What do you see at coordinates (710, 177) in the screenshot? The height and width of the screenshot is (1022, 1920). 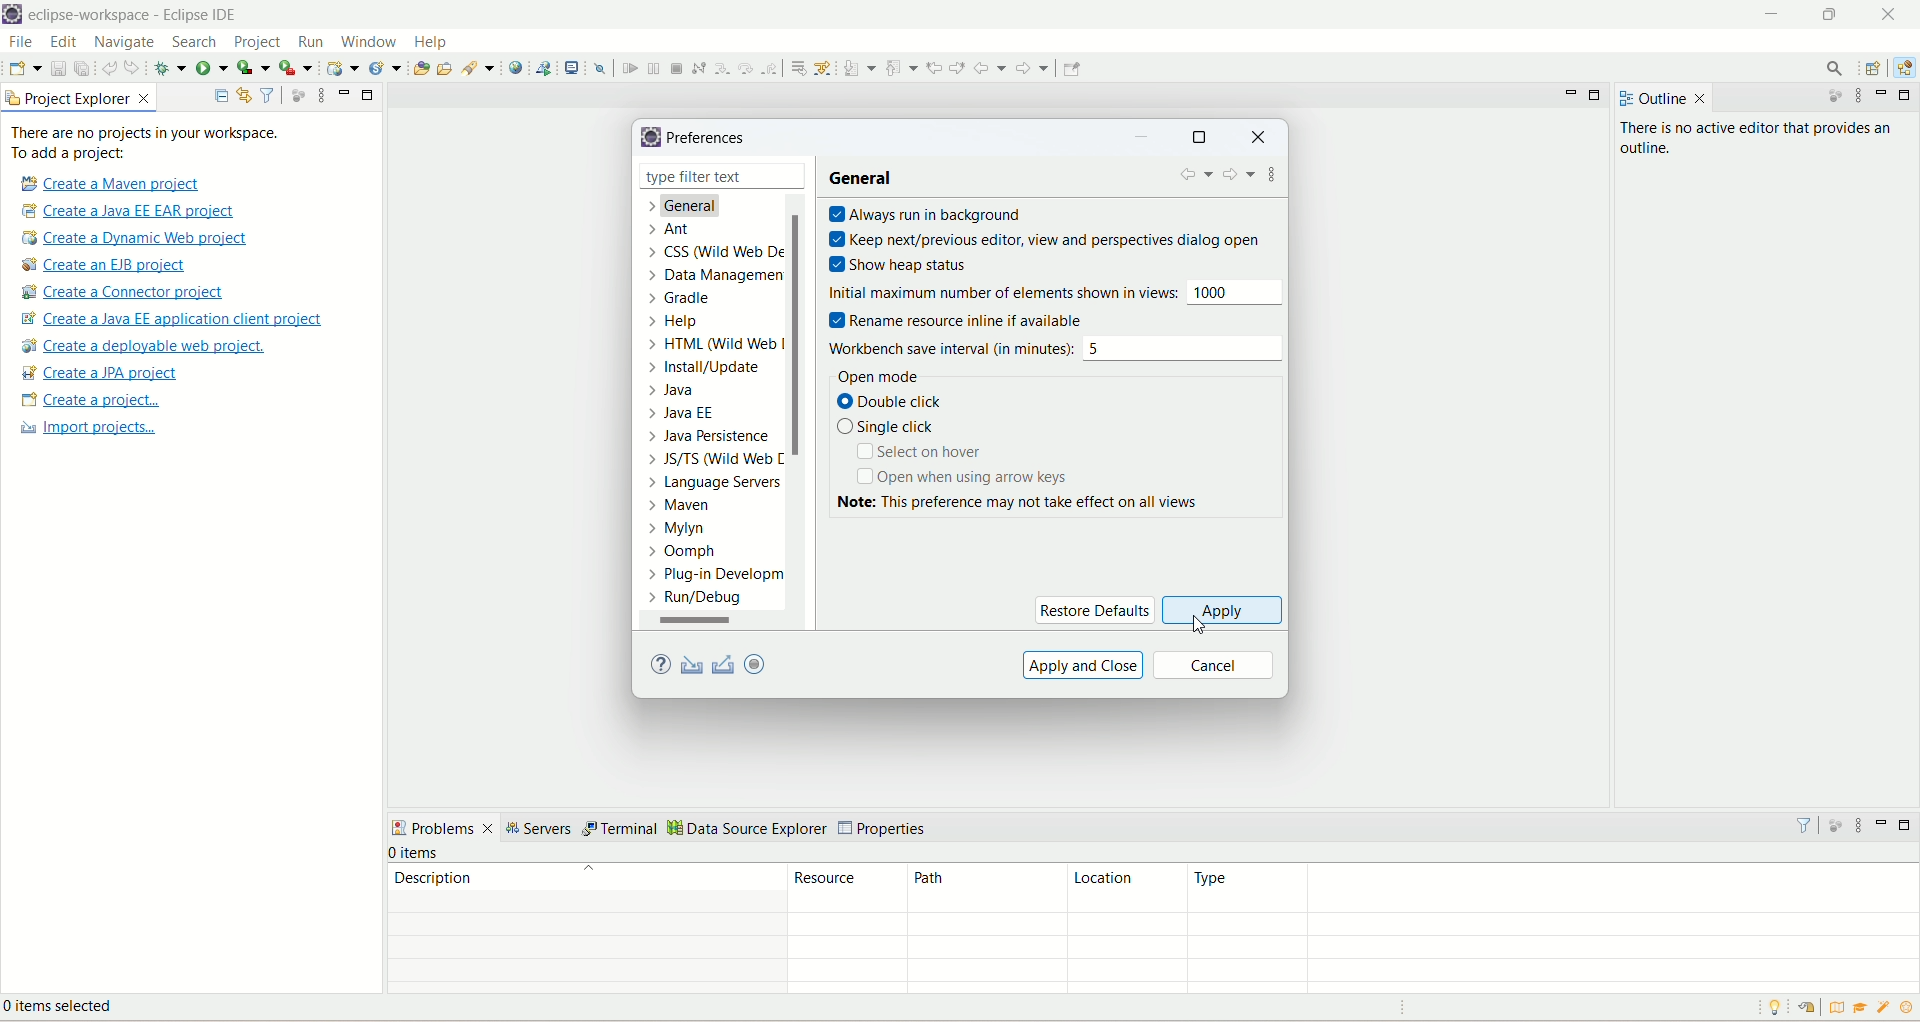 I see `type filter text` at bounding box center [710, 177].